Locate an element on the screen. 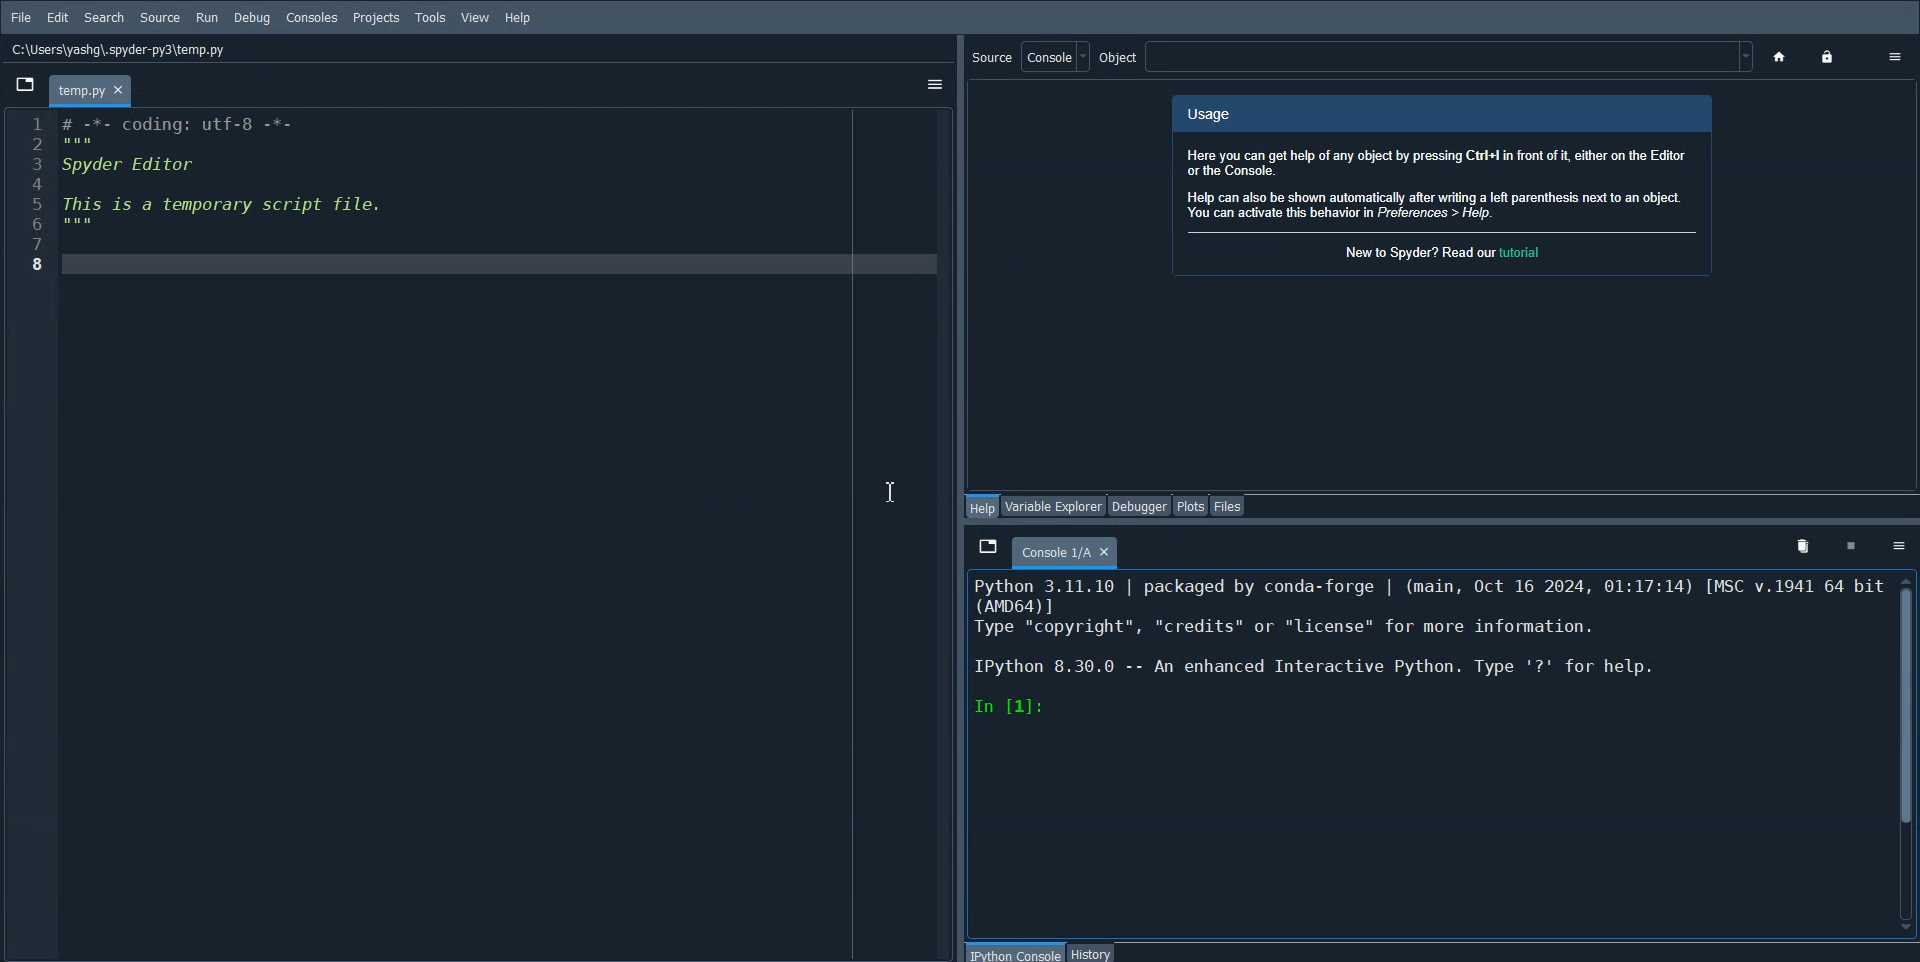 The height and width of the screenshot is (962, 1920). Plots is located at coordinates (1191, 505).